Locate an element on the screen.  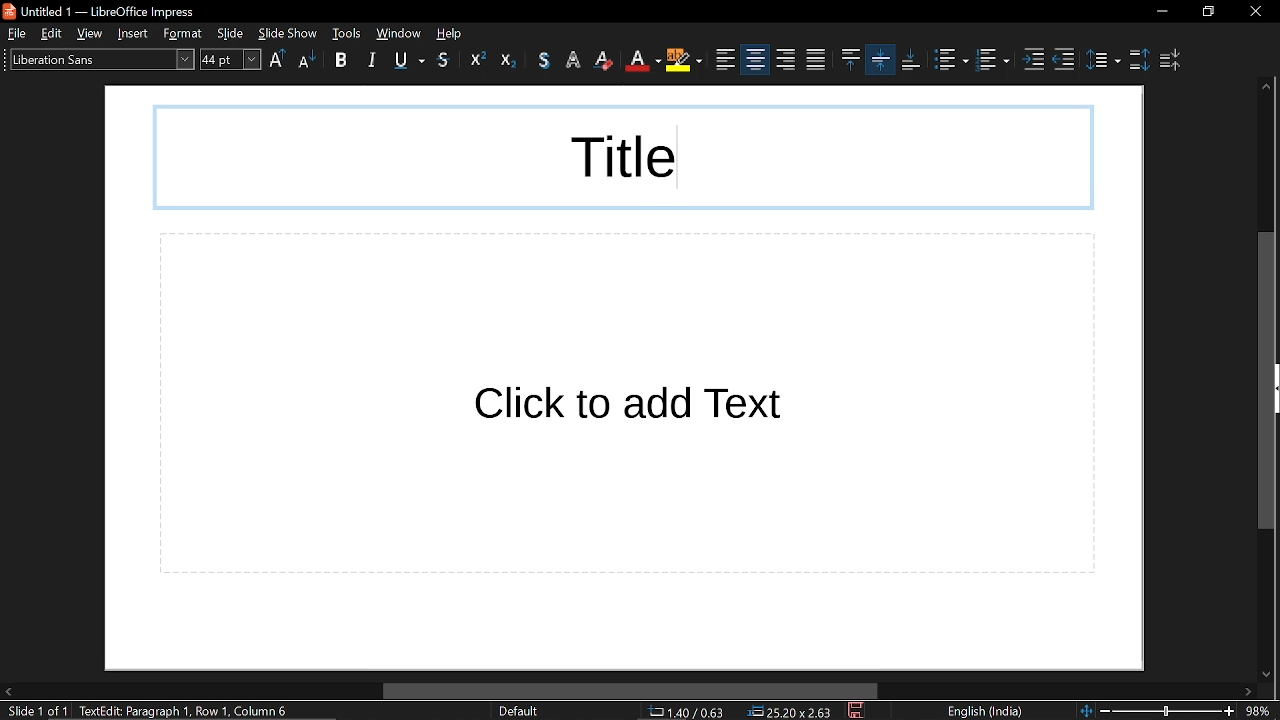
vertical scrollbar is located at coordinates (1264, 382).